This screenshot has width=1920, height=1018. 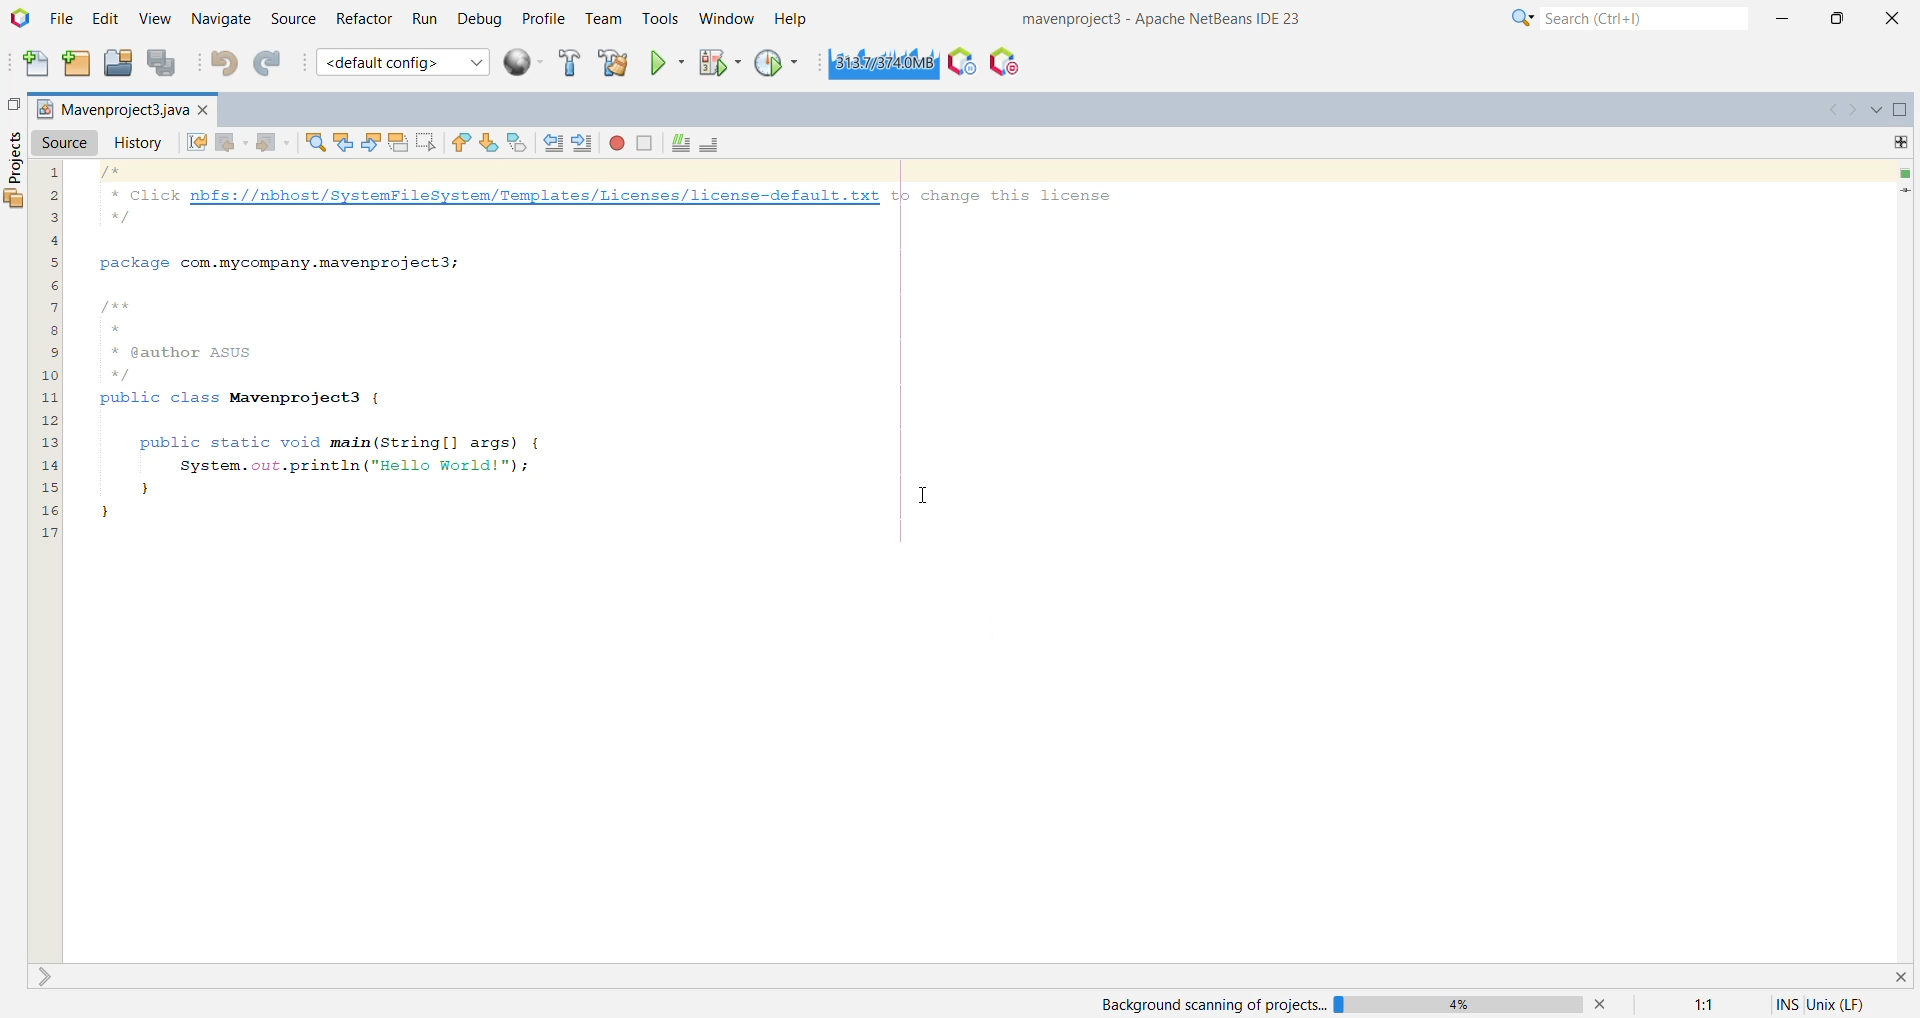 I want to click on Source, so click(x=65, y=143).